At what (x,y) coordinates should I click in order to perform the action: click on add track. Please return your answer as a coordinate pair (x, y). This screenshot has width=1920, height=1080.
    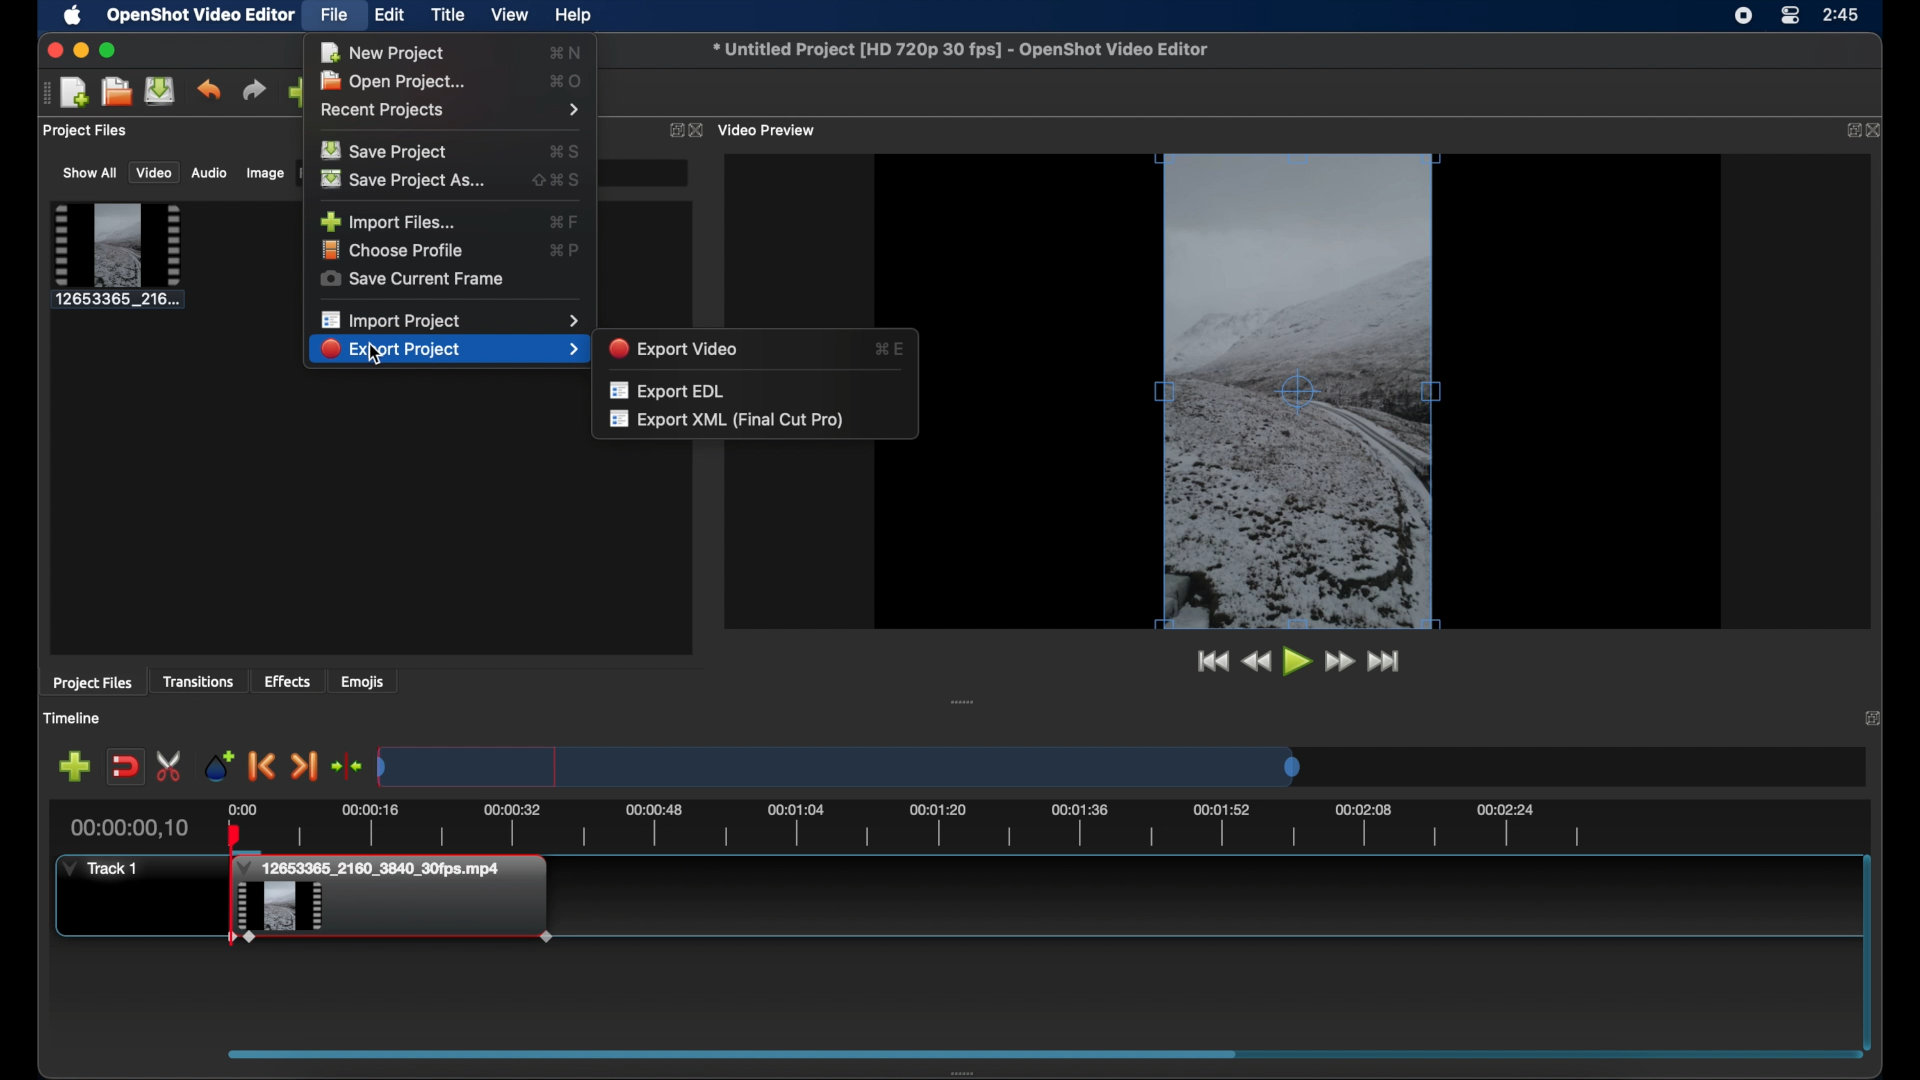
    Looking at the image, I should click on (74, 767).